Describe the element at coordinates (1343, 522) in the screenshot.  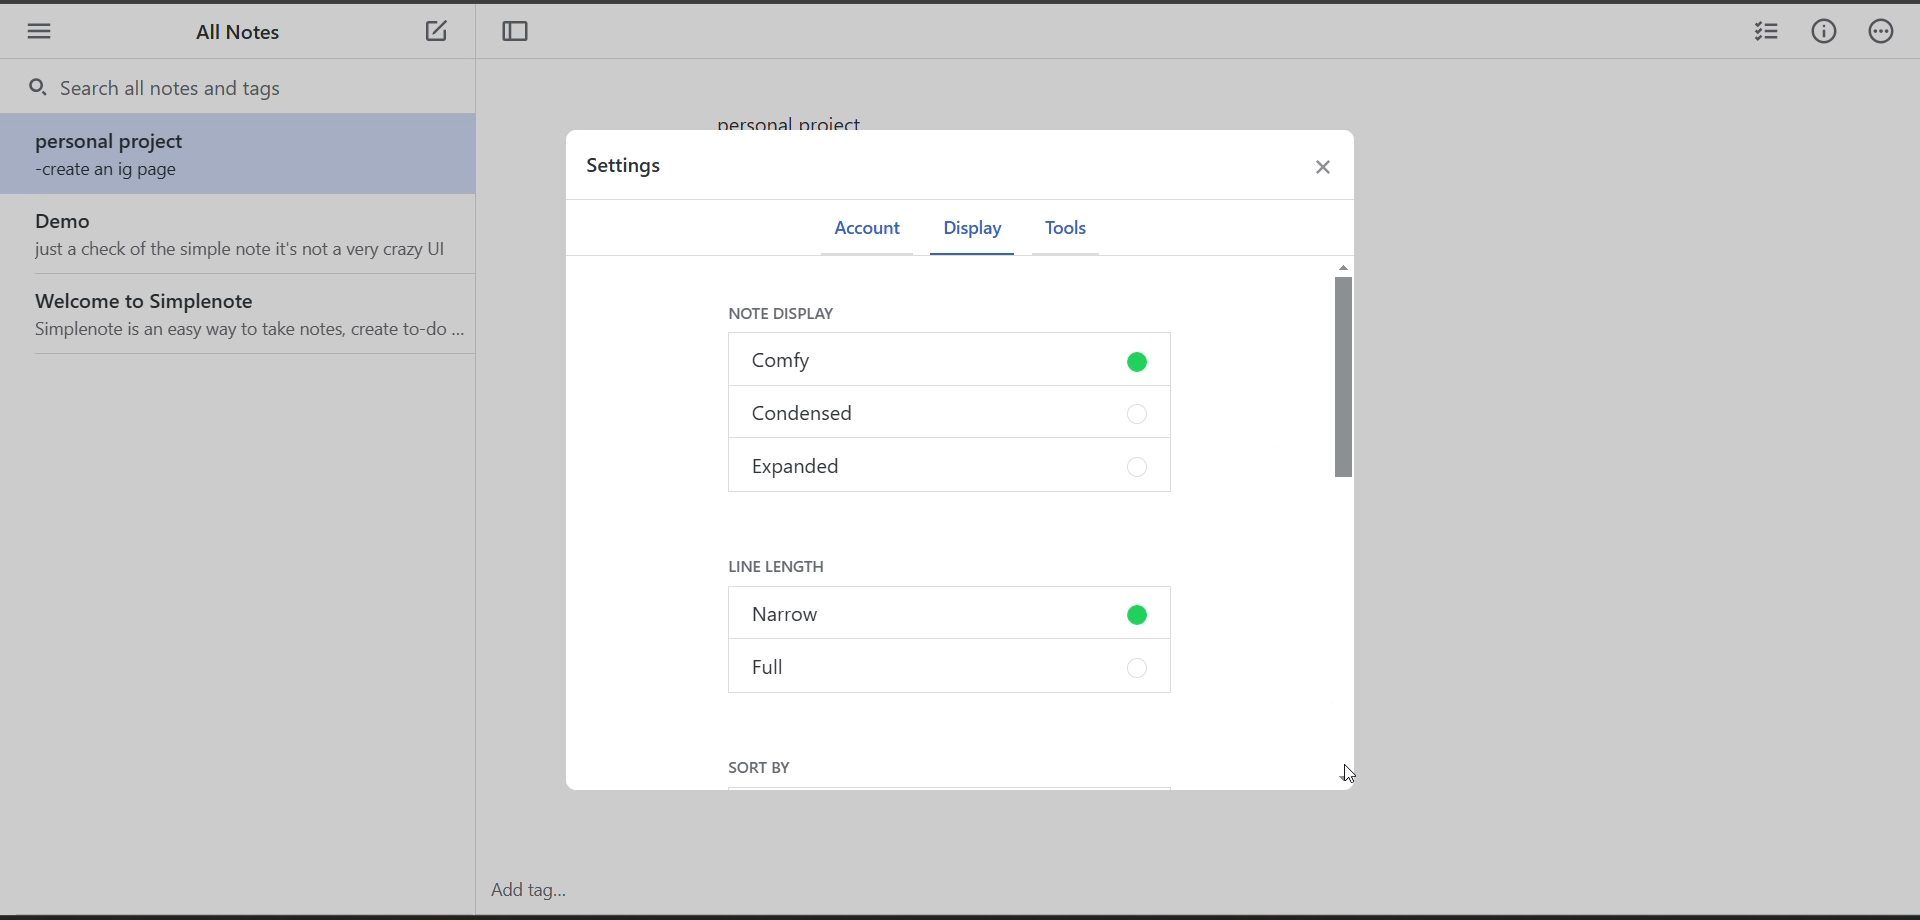
I see `vertical scroll bar` at that location.